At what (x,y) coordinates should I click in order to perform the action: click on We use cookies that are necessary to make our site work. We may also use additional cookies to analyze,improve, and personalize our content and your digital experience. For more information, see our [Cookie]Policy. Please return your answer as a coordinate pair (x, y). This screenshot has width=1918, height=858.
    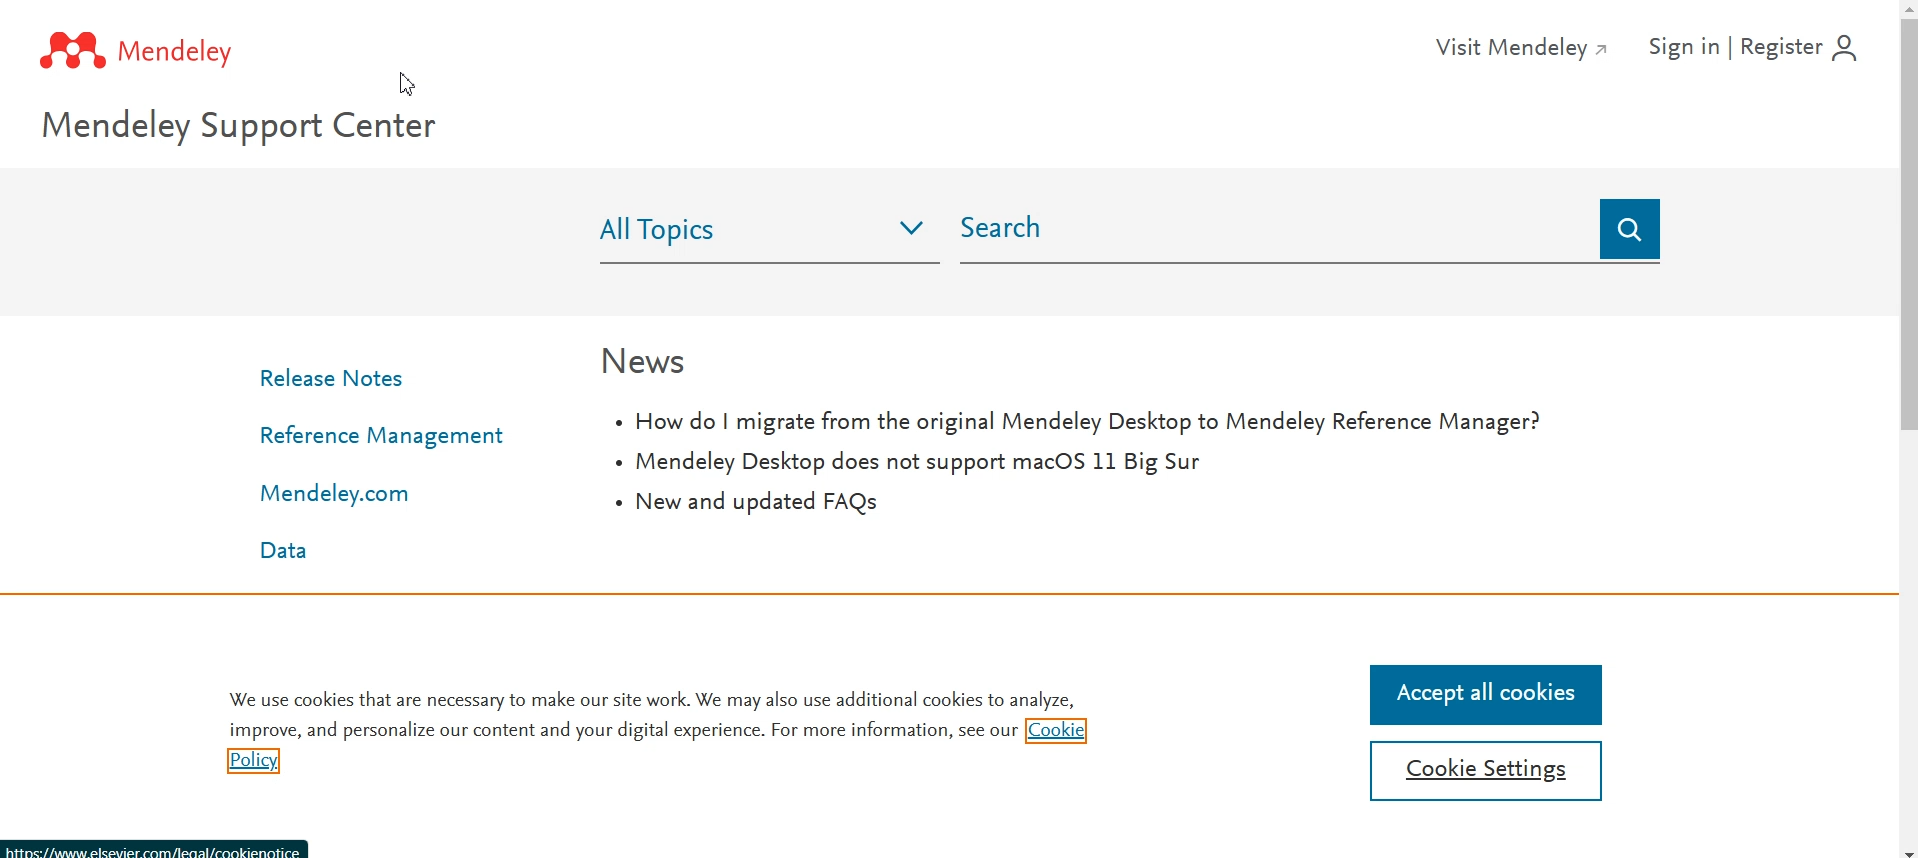
    Looking at the image, I should click on (655, 732).